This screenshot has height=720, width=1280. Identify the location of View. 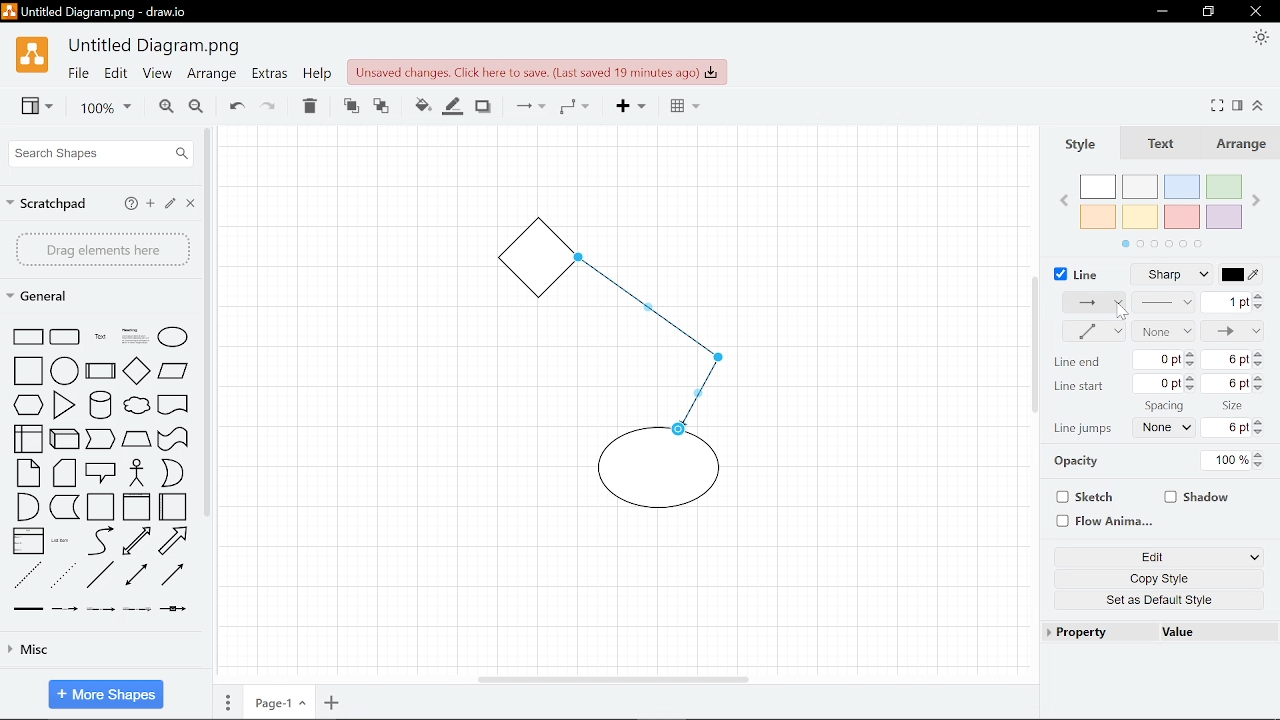
(156, 76).